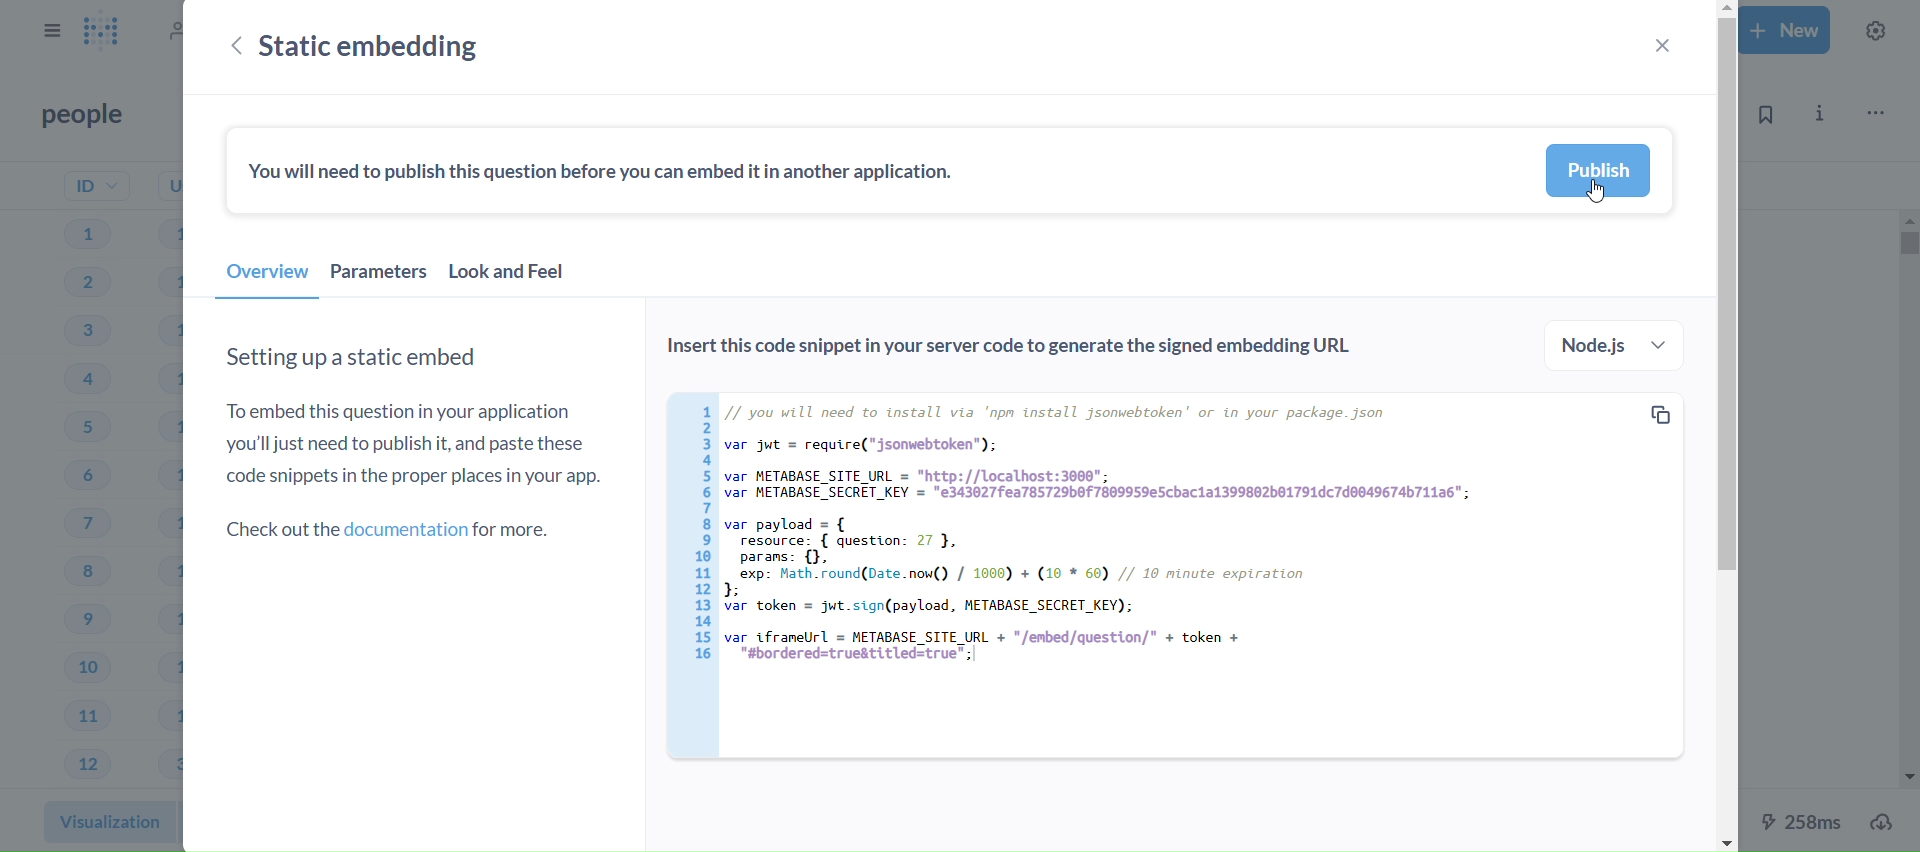 This screenshot has width=1920, height=852. Describe the element at coordinates (1660, 45) in the screenshot. I see `close` at that location.